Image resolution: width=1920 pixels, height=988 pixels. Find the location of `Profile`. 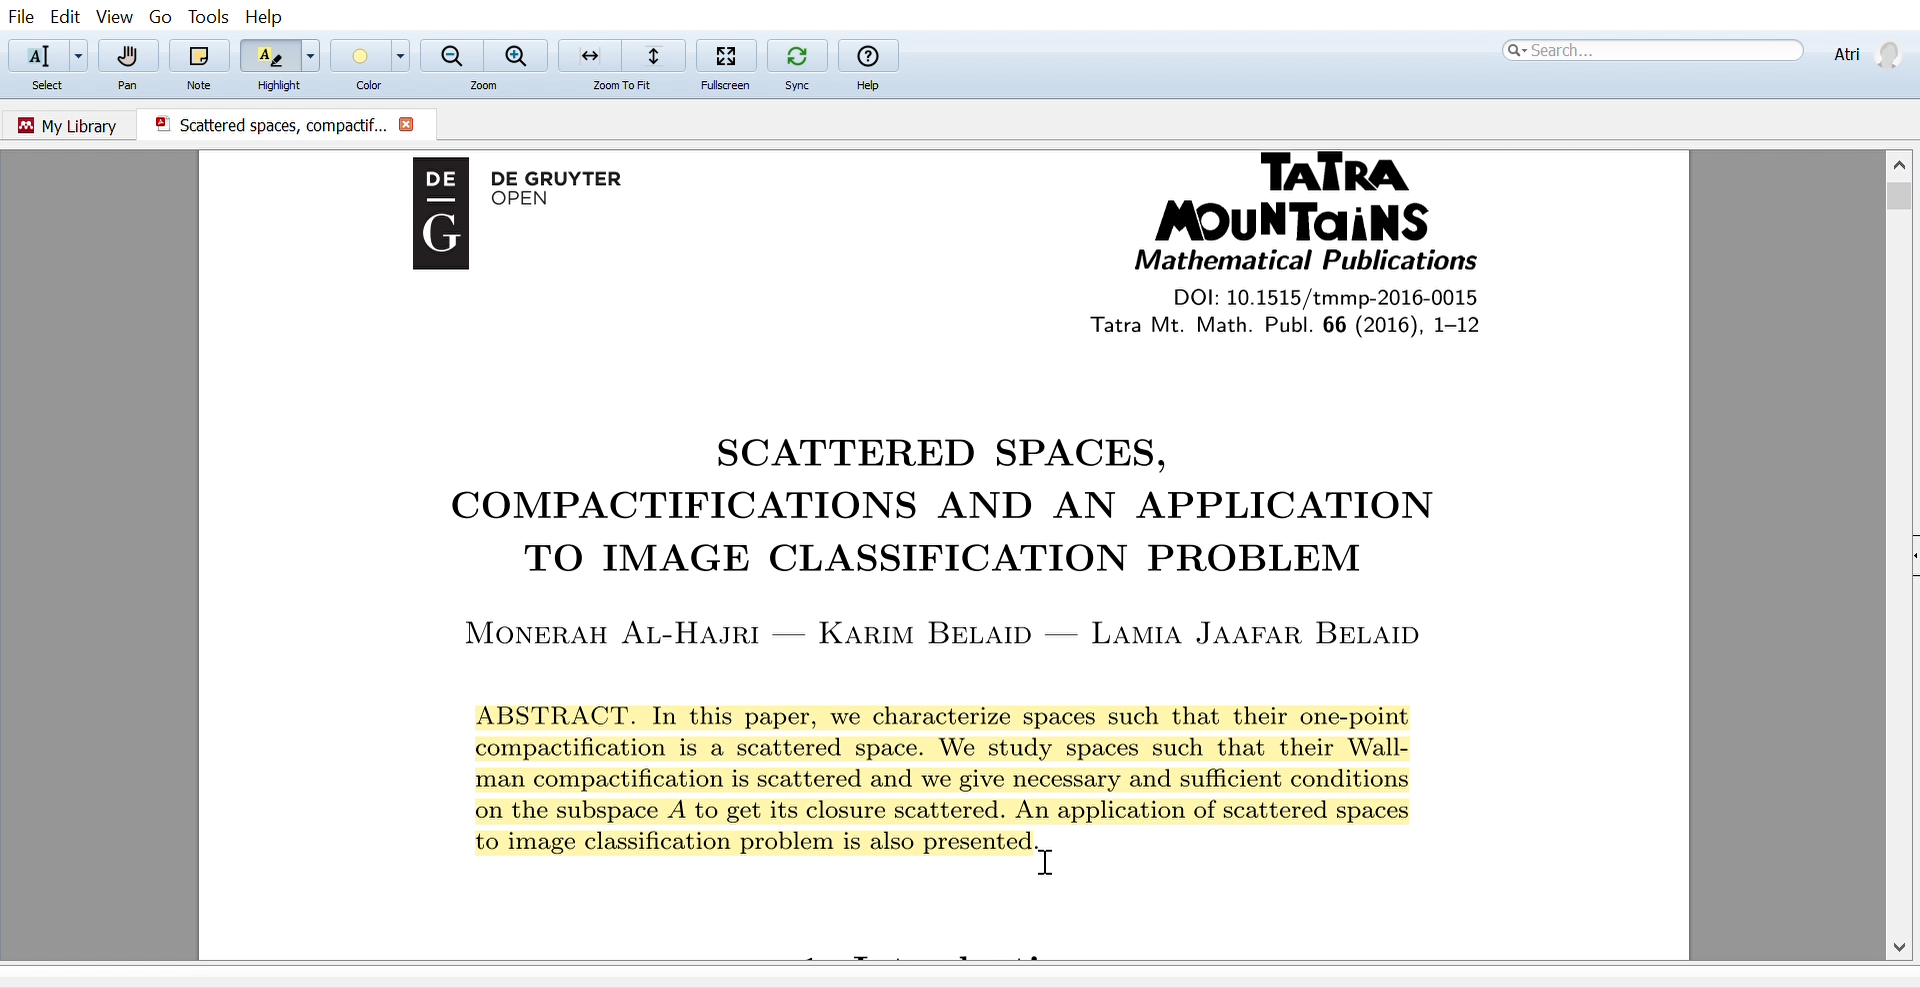

Profile is located at coordinates (1864, 52).